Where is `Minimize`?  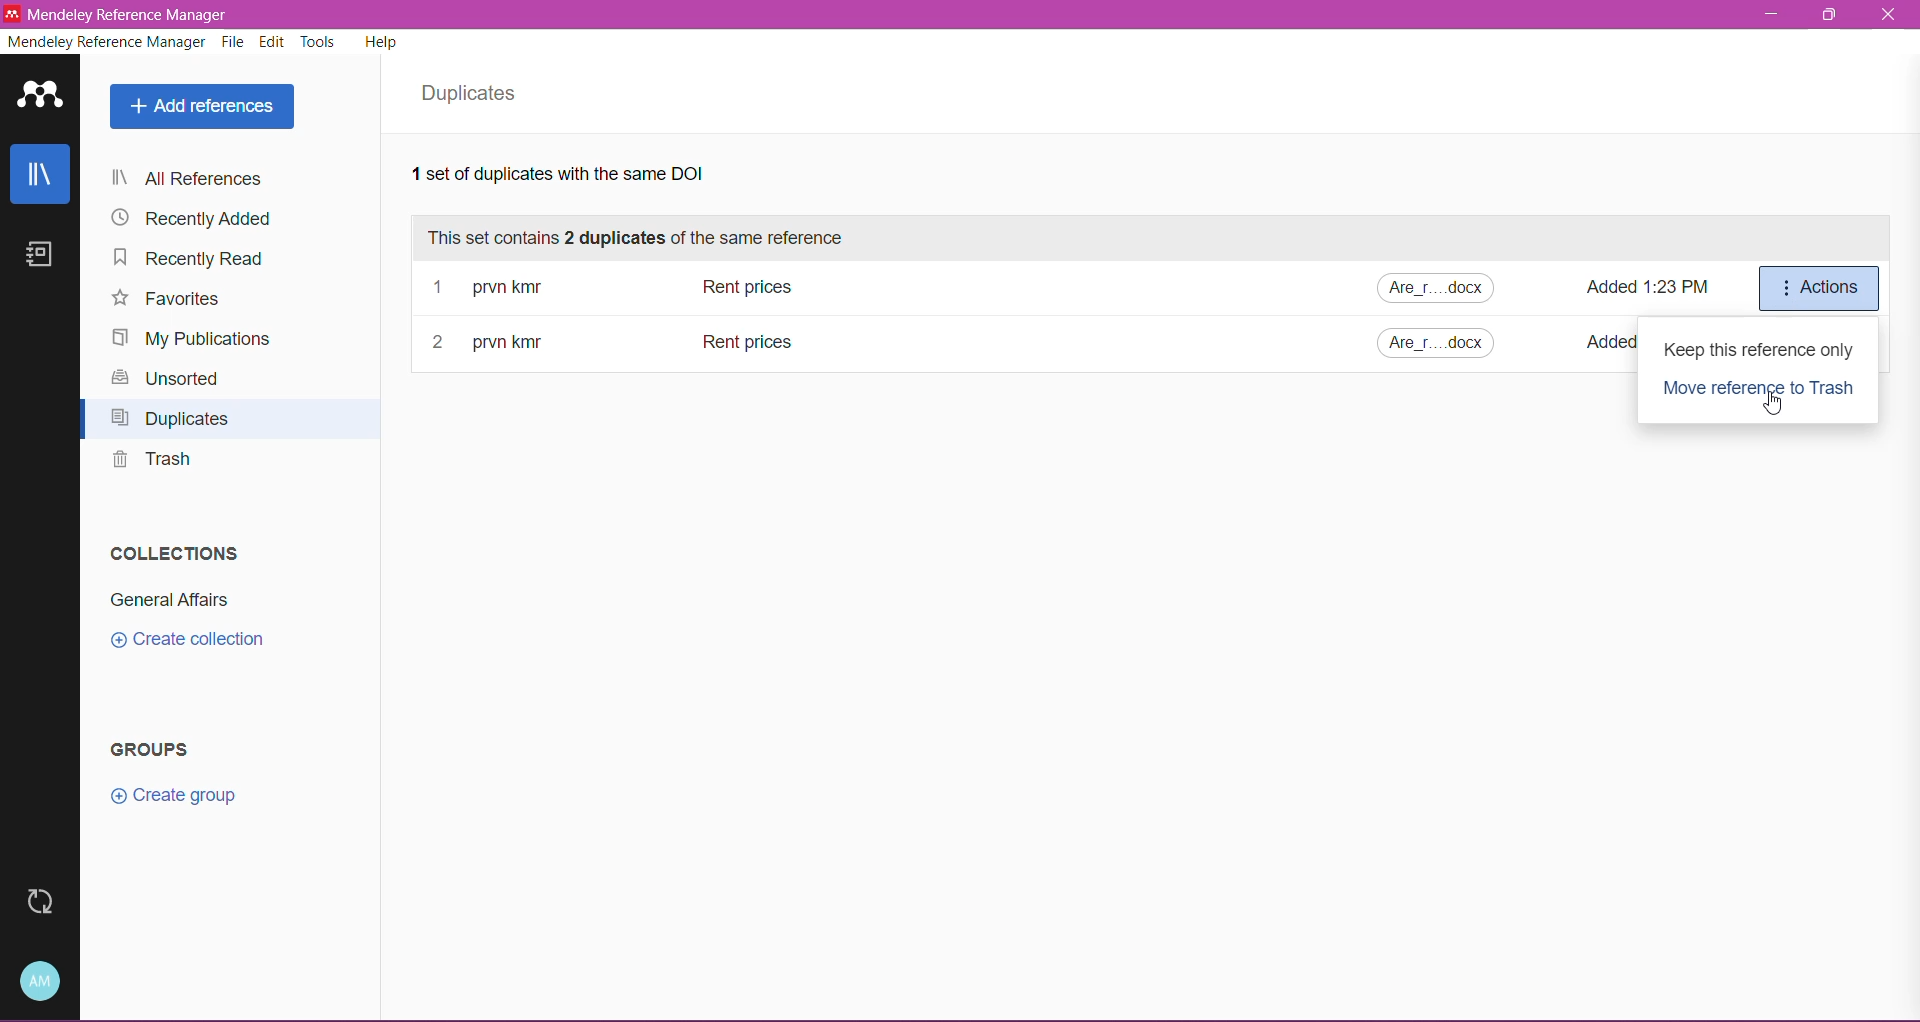
Minimize is located at coordinates (1767, 14).